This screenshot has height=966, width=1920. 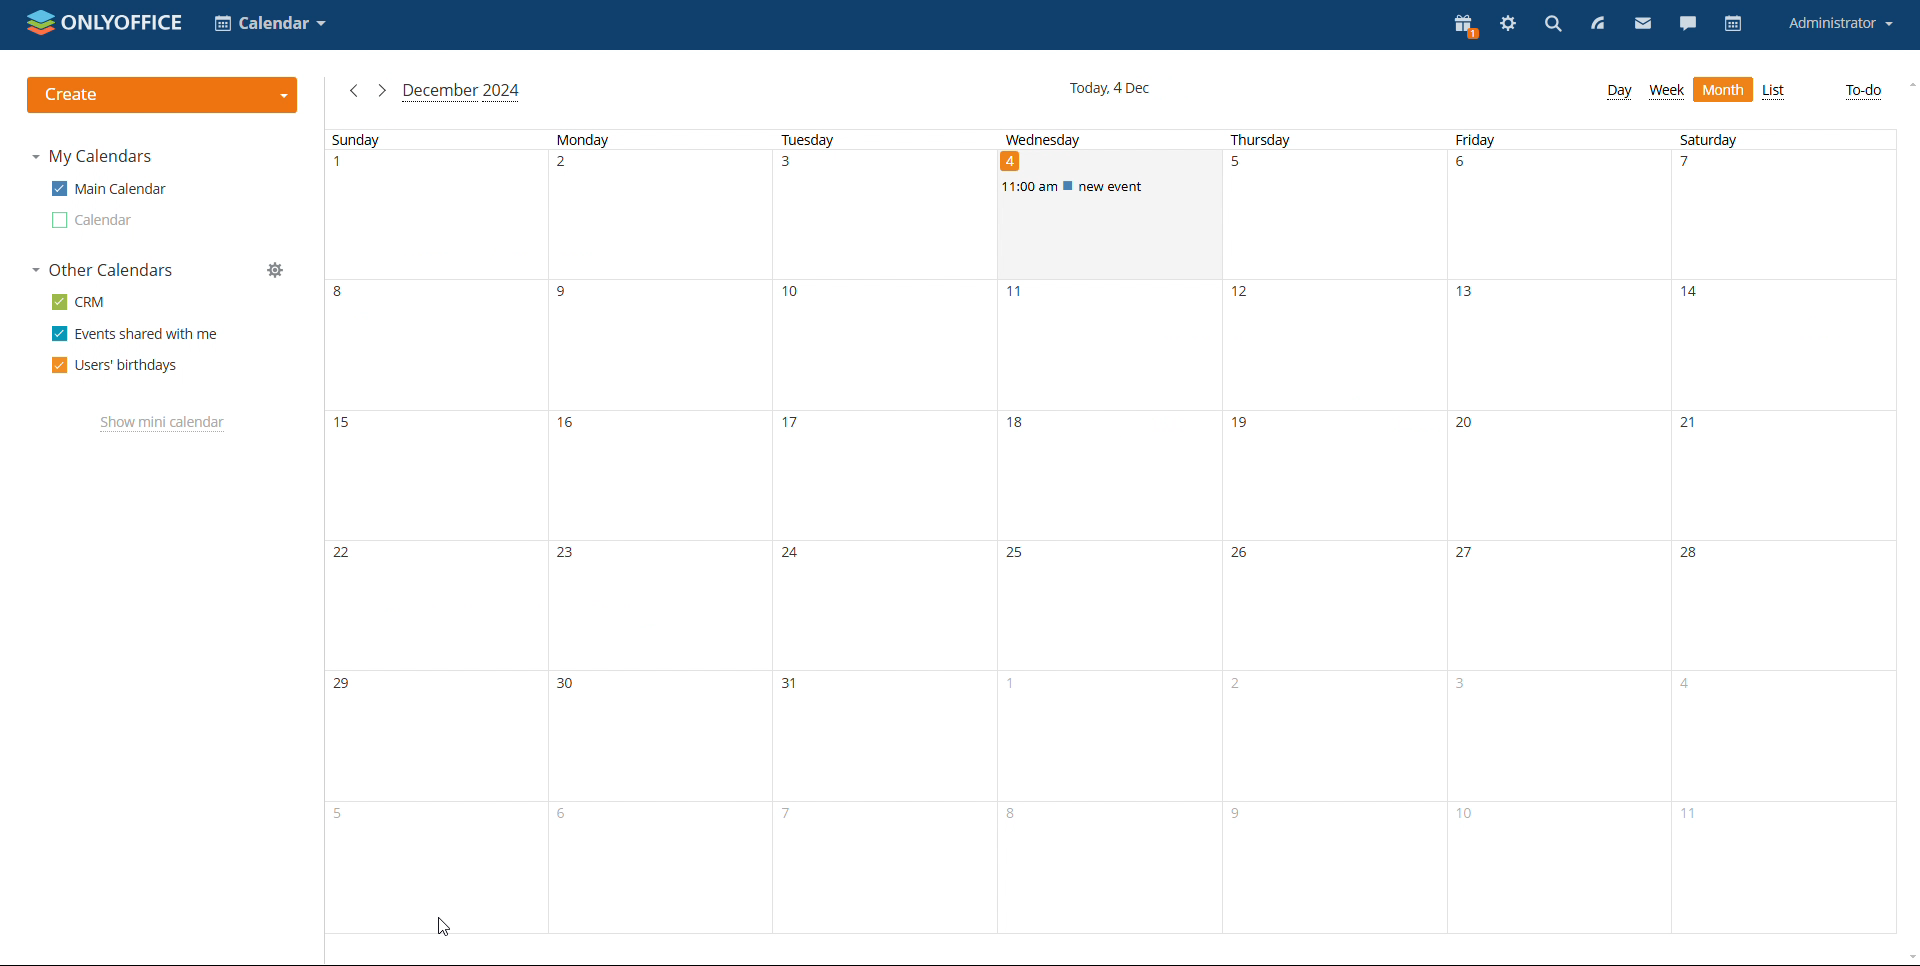 I want to click on mail, so click(x=1642, y=26).